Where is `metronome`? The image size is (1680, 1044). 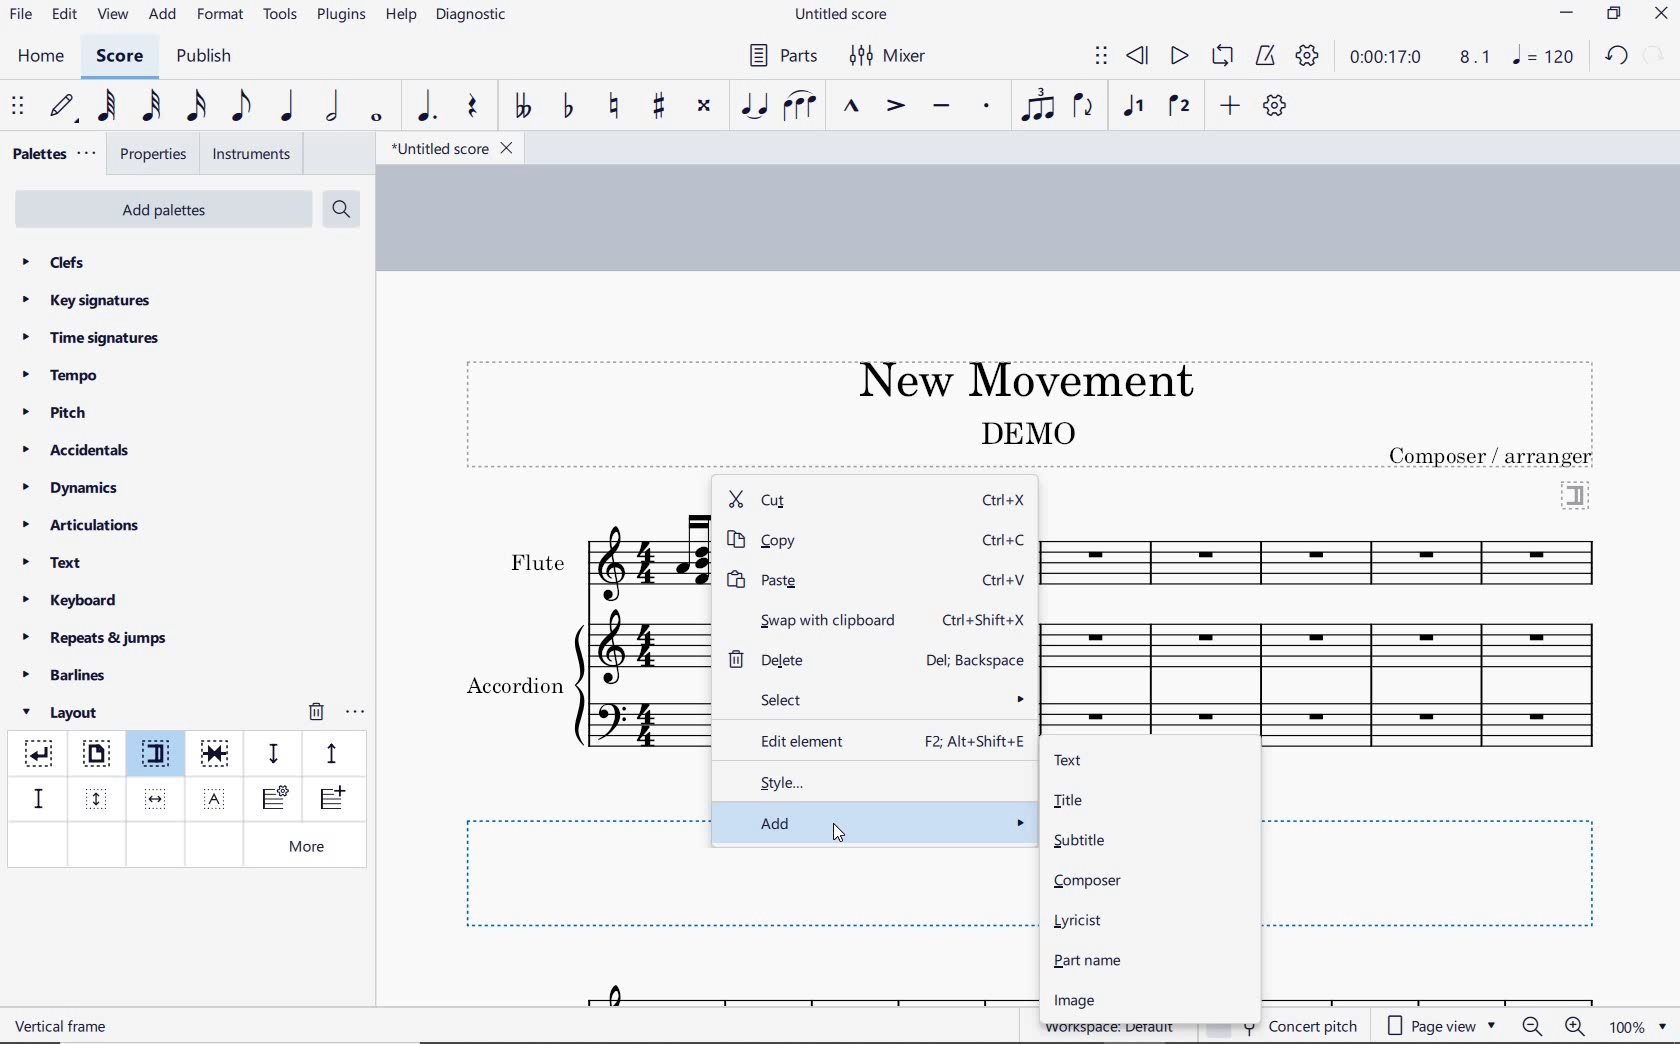 metronome is located at coordinates (1264, 56).